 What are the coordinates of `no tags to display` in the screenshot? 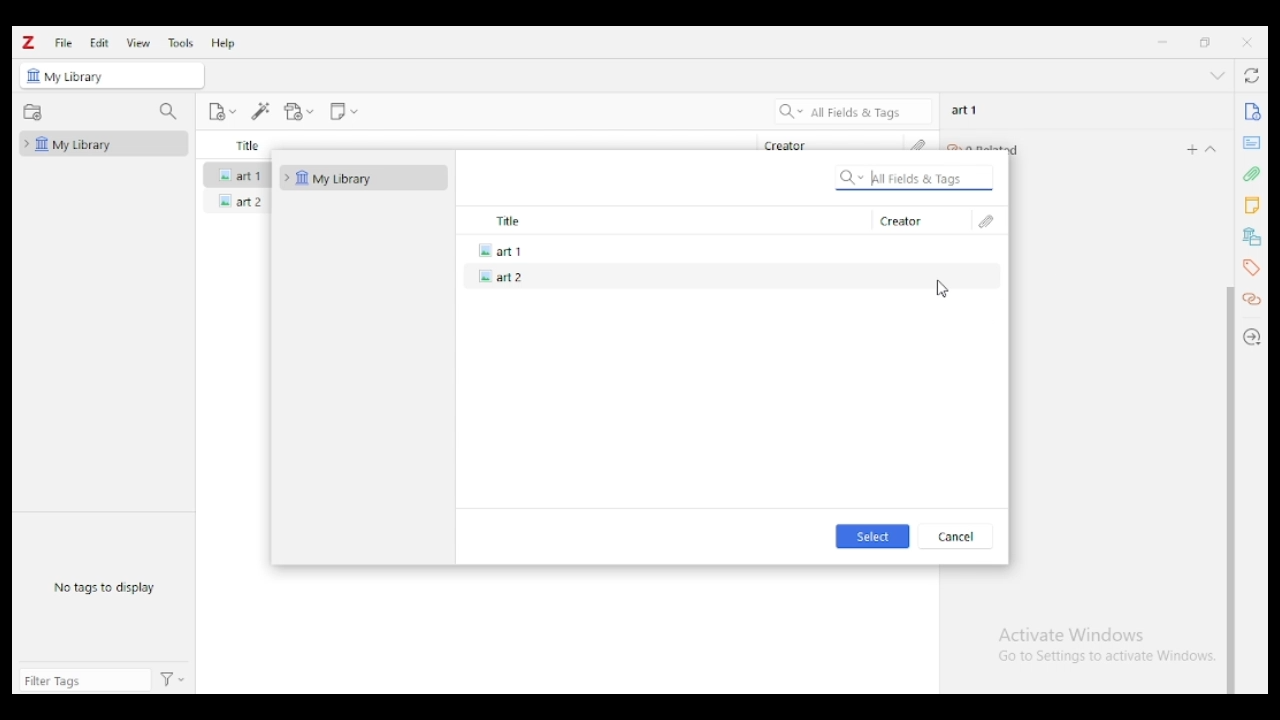 It's located at (104, 588).